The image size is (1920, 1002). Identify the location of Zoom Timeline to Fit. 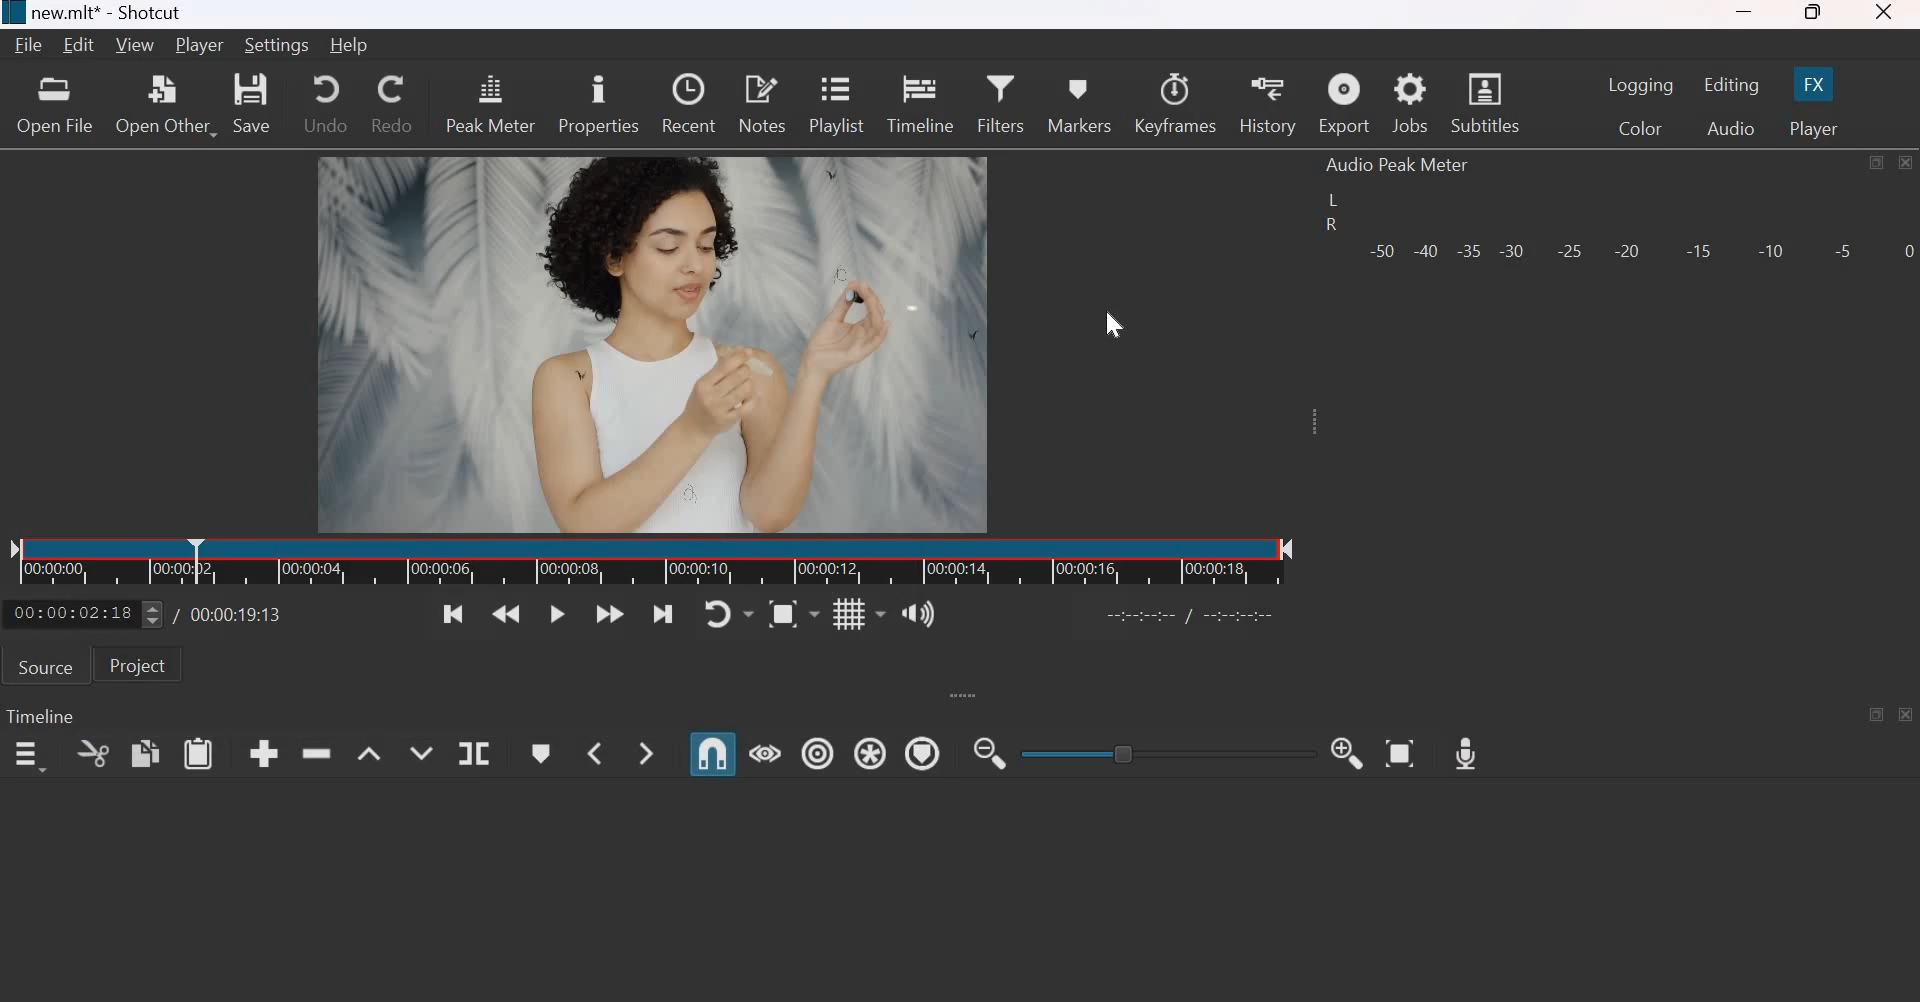
(1400, 753).